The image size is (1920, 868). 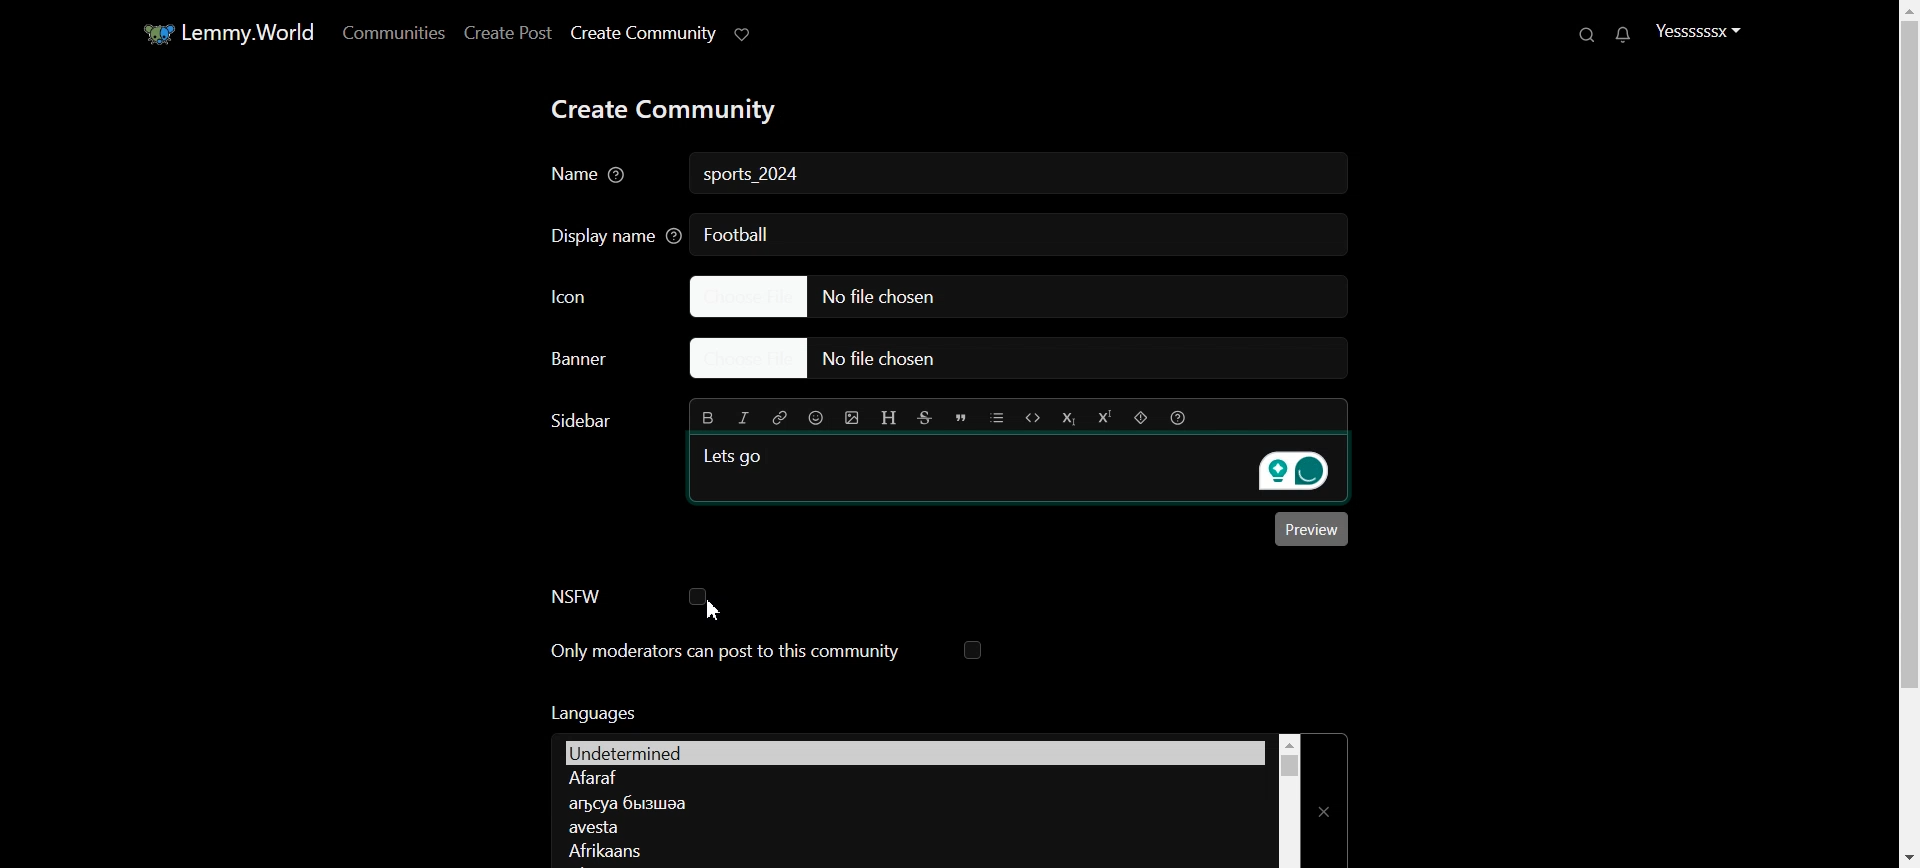 I want to click on Close Window, so click(x=1326, y=800).